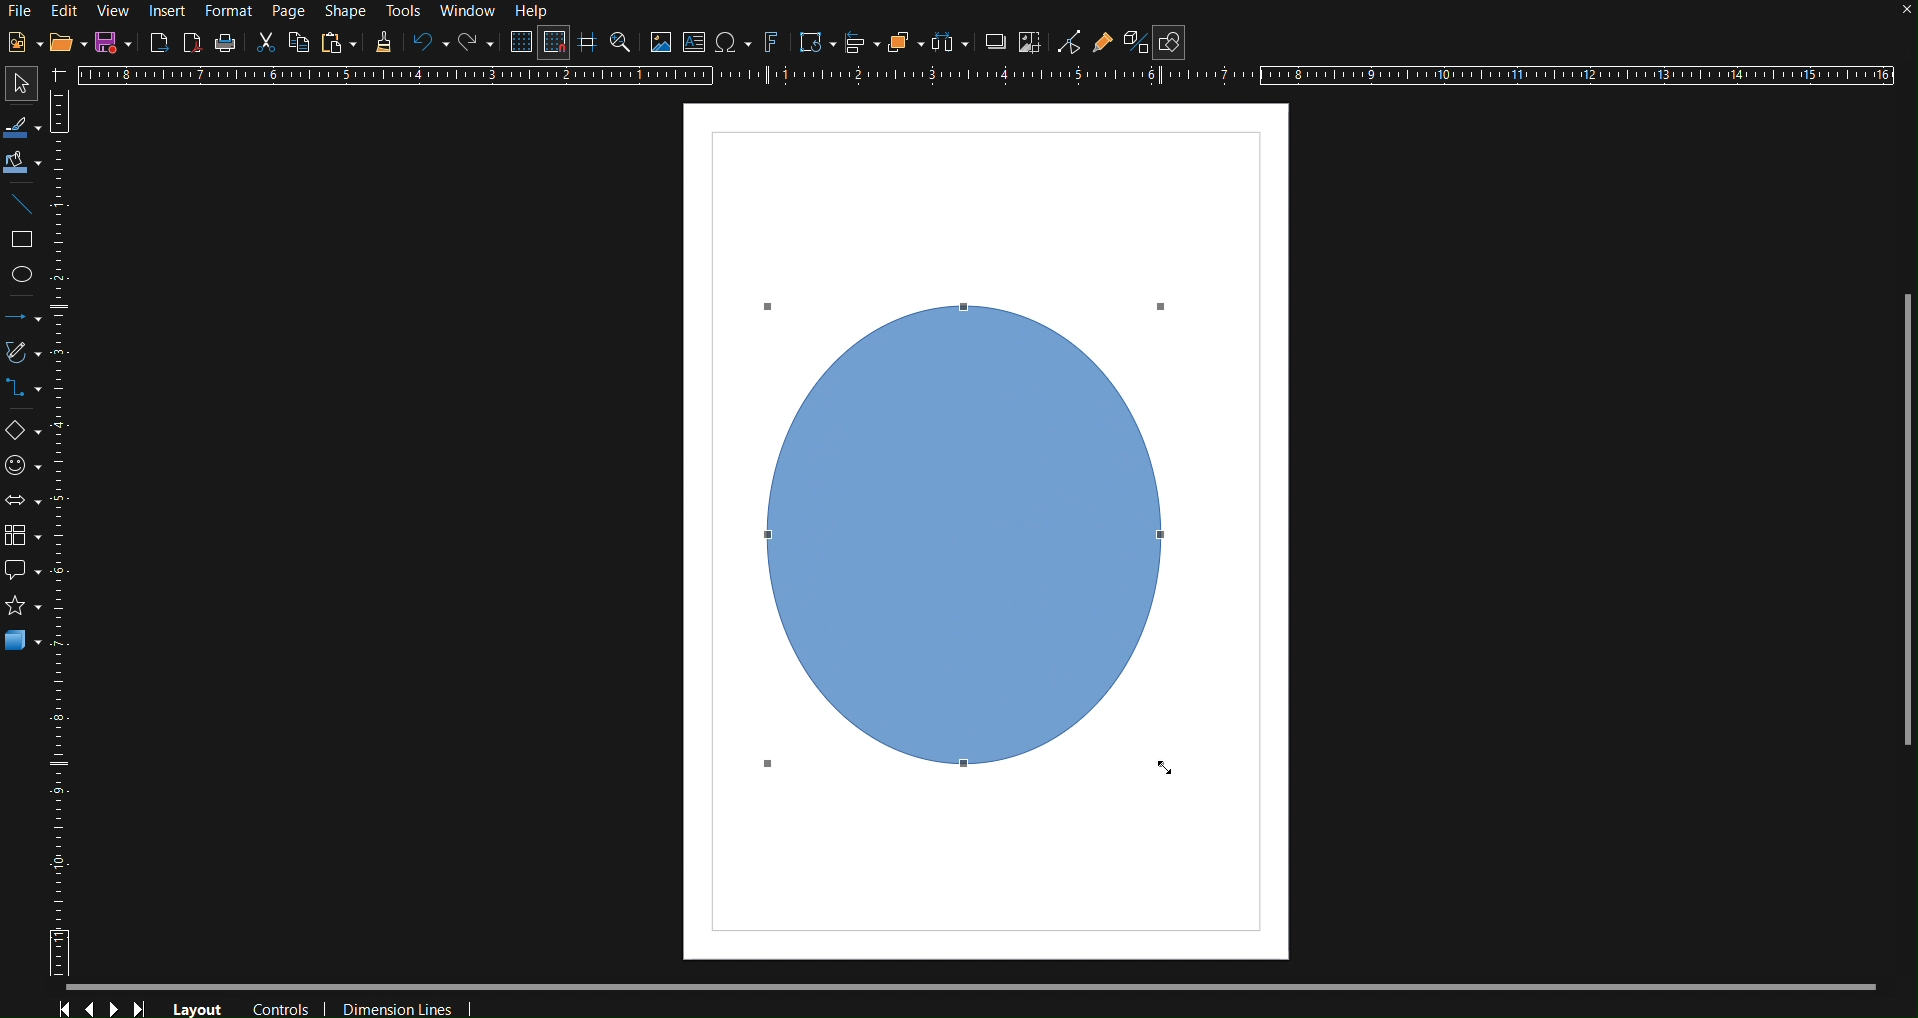 Image resolution: width=1918 pixels, height=1018 pixels. I want to click on Export, so click(160, 41).